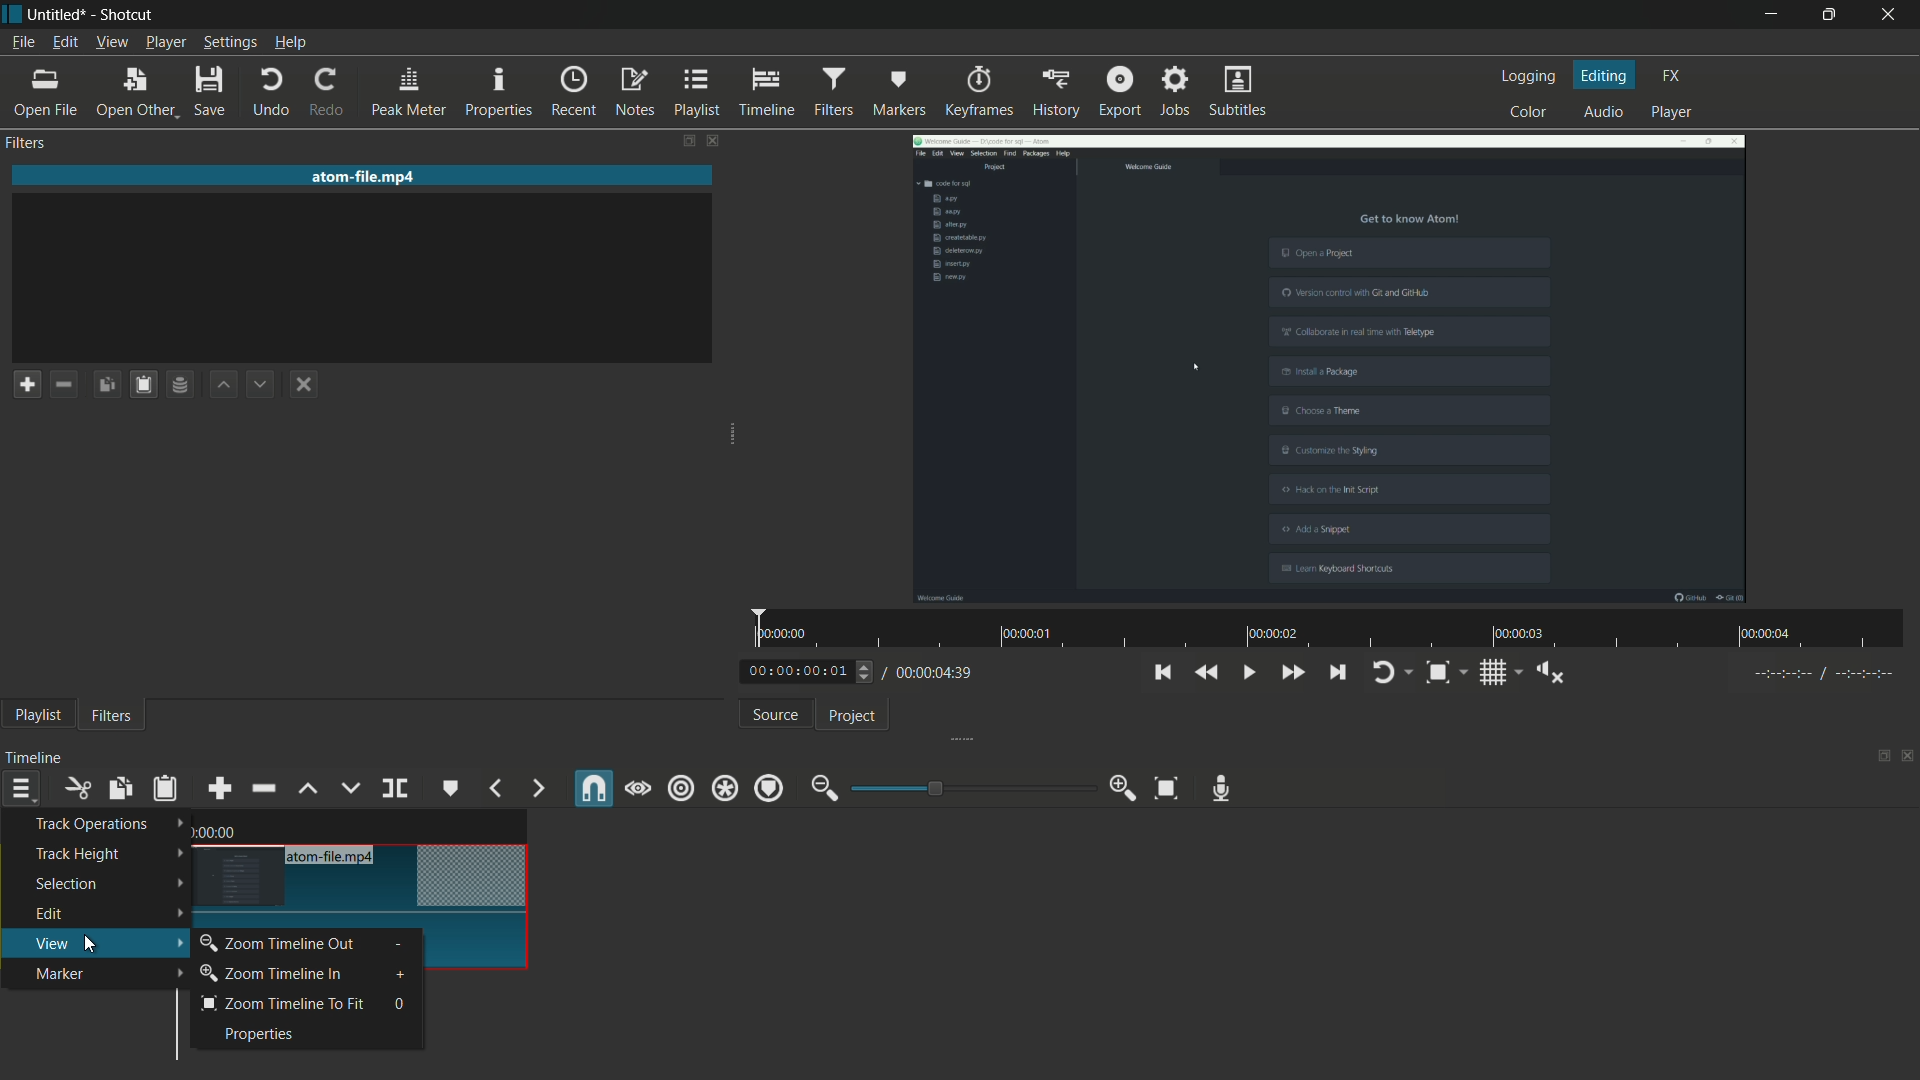  Describe the element at coordinates (12, 14) in the screenshot. I see `app icon` at that location.